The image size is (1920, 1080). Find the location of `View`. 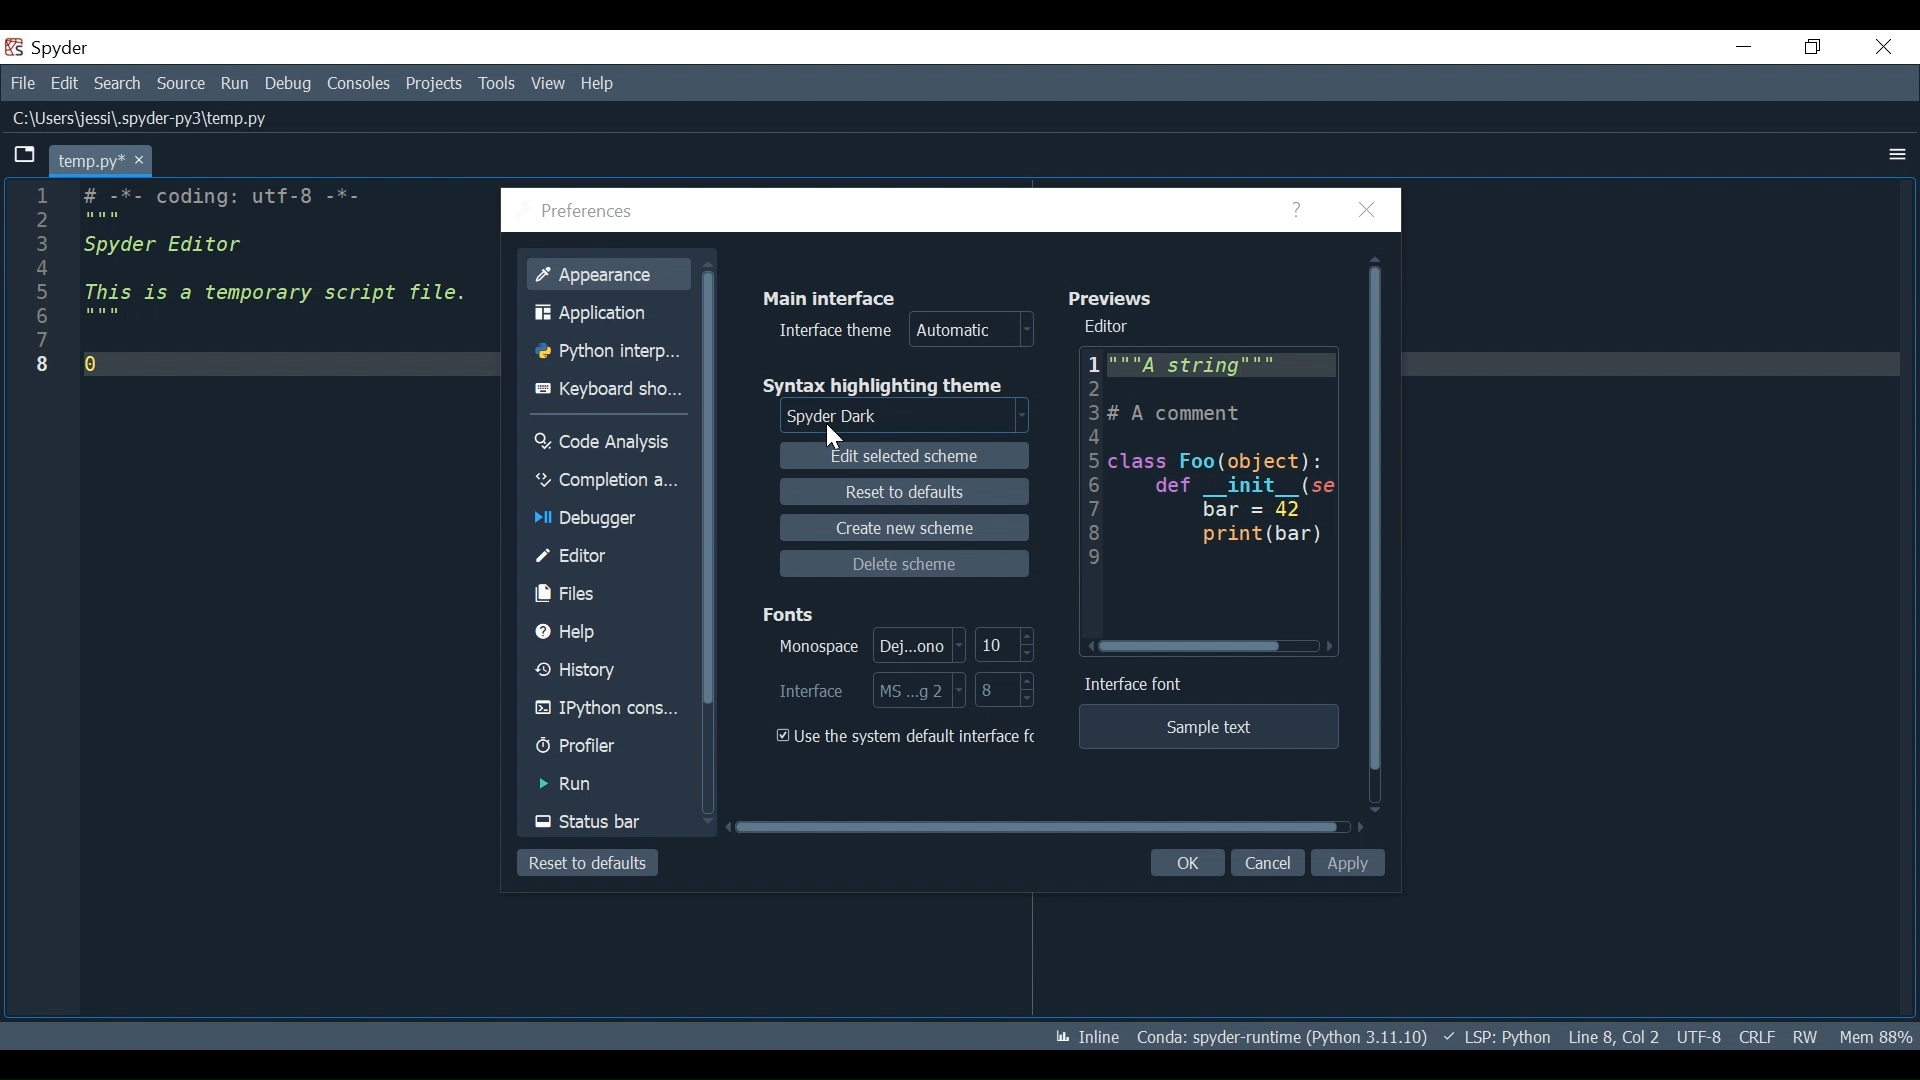

View is located at coordinates (550, 85).